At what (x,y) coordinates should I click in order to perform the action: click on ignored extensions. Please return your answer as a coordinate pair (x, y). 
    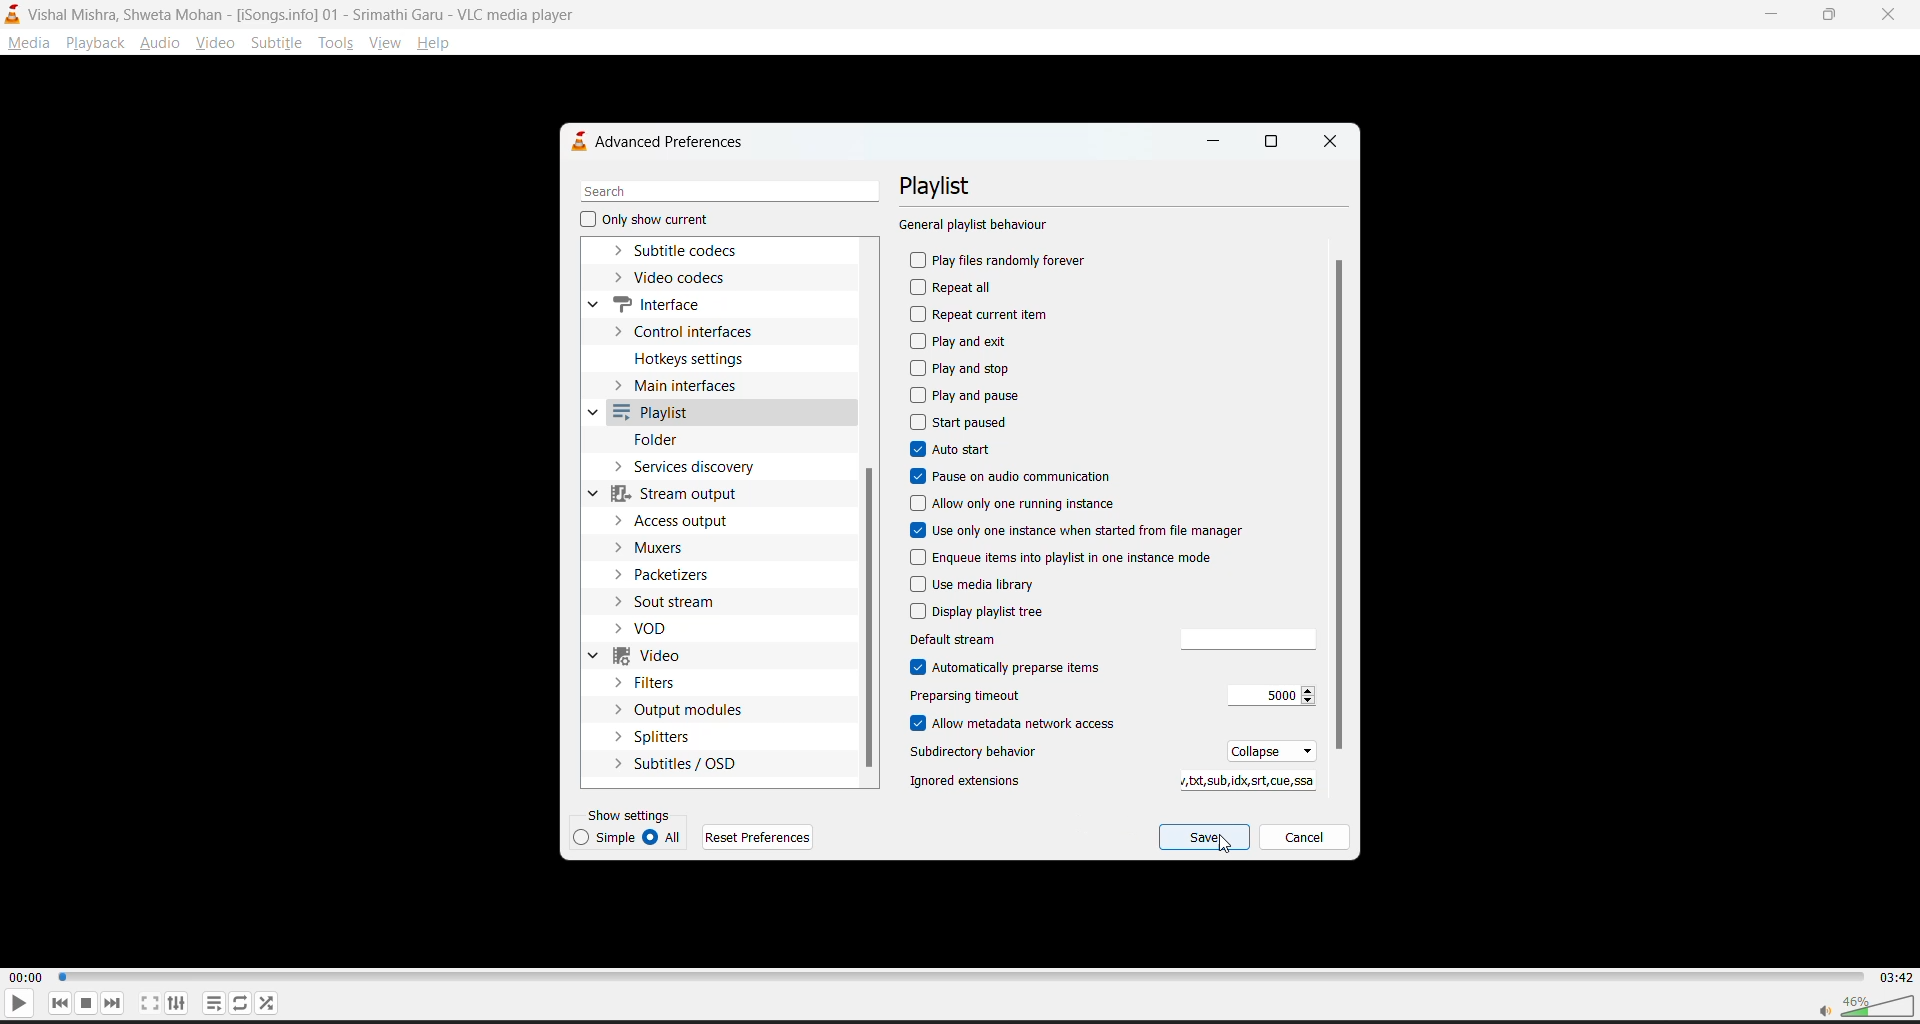
    Looking at the image, I should click on (1111, 784).